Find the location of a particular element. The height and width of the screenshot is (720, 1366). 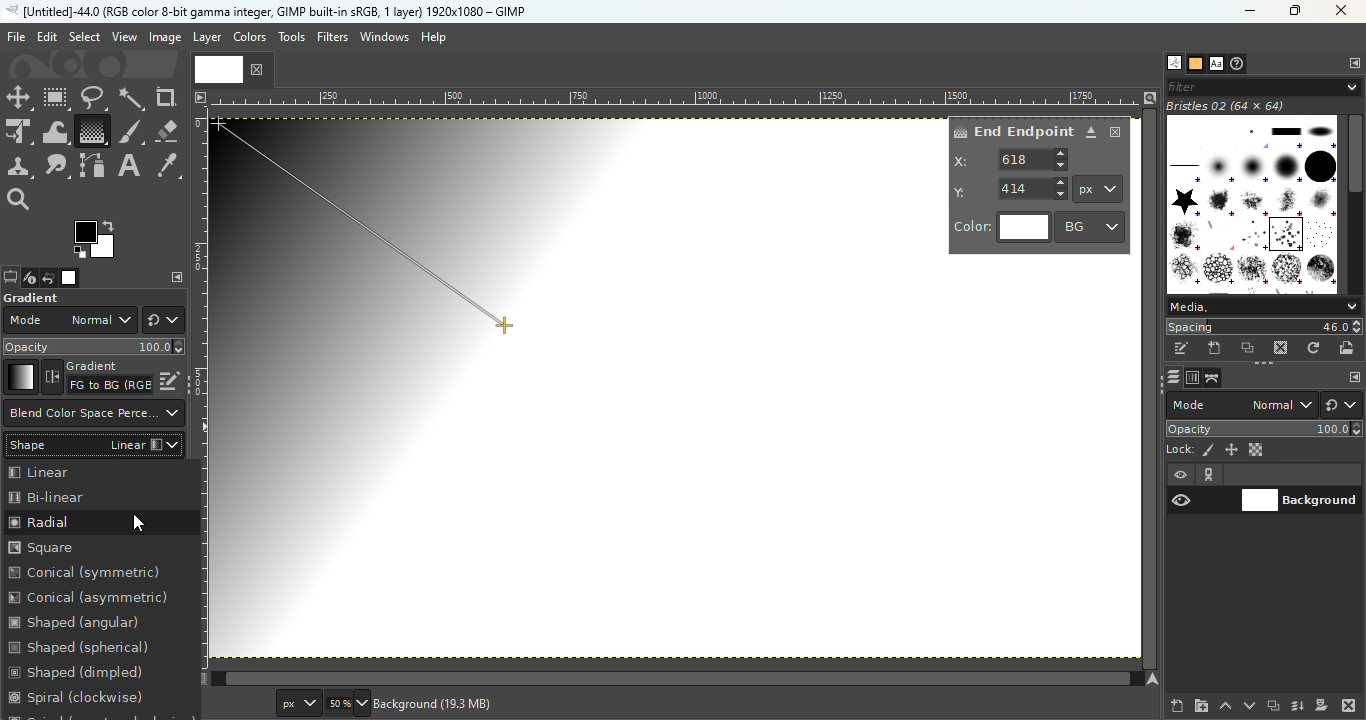

Ruler measurement is located at coordinates (1098, 189).